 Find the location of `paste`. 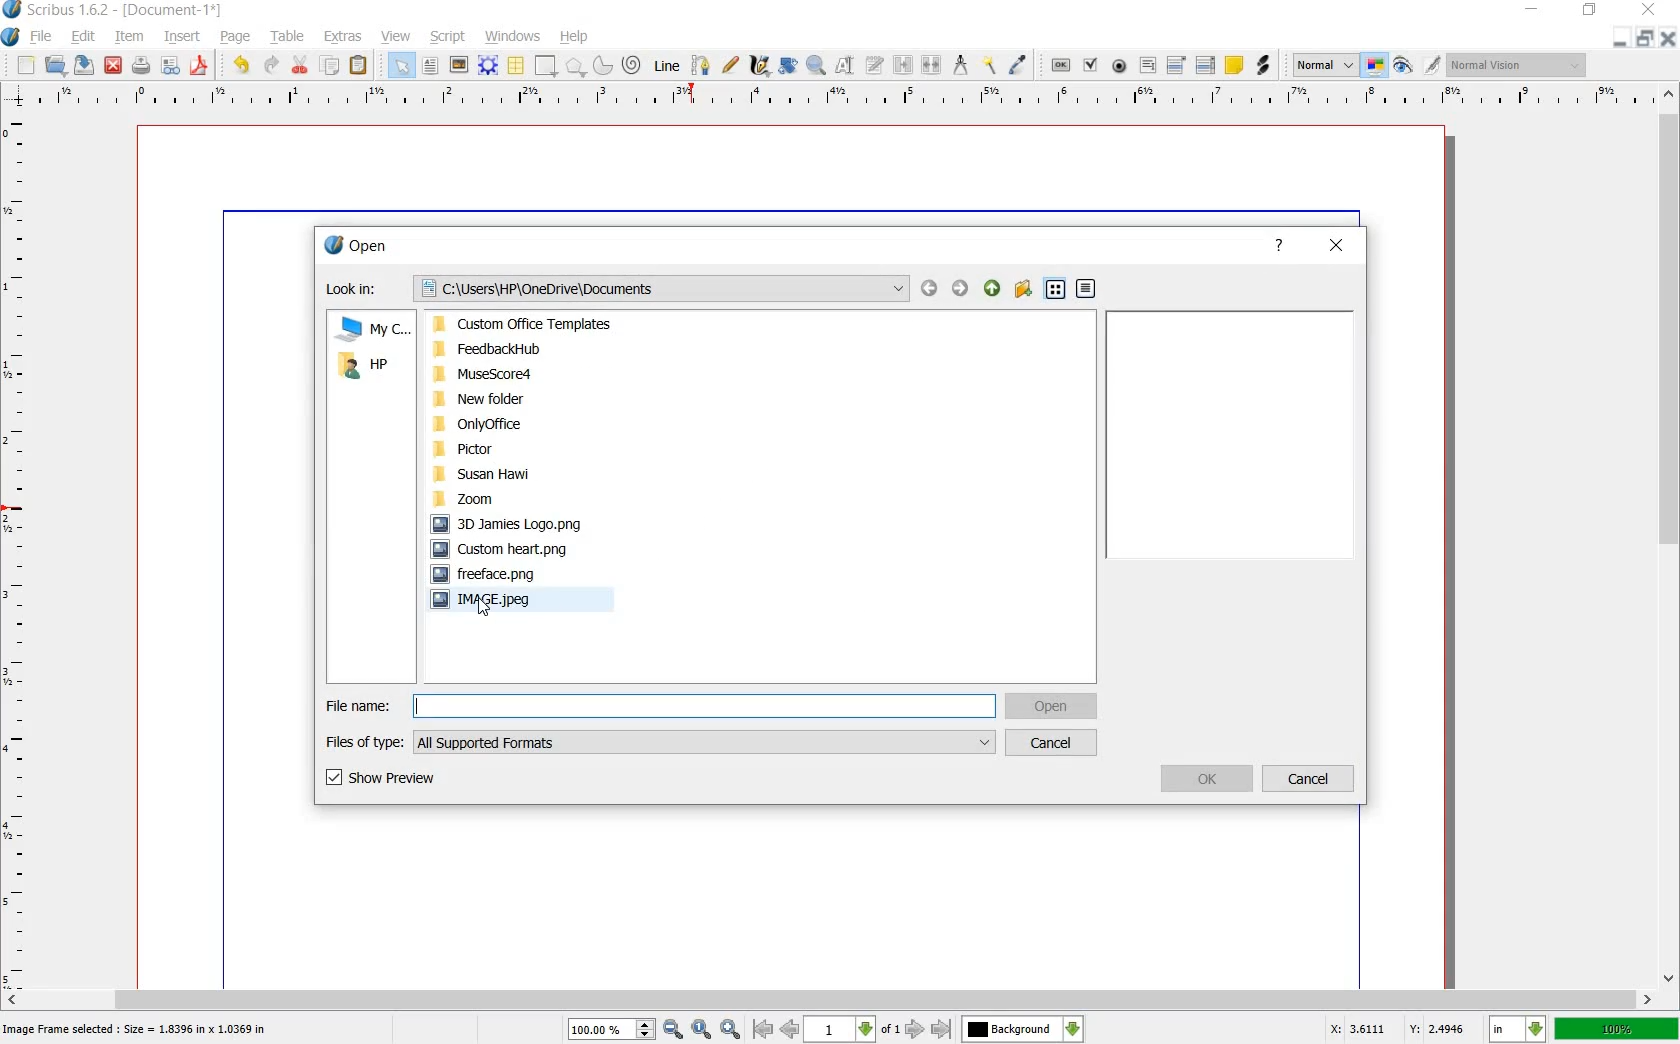

paste is located at coordinates (359, 66).